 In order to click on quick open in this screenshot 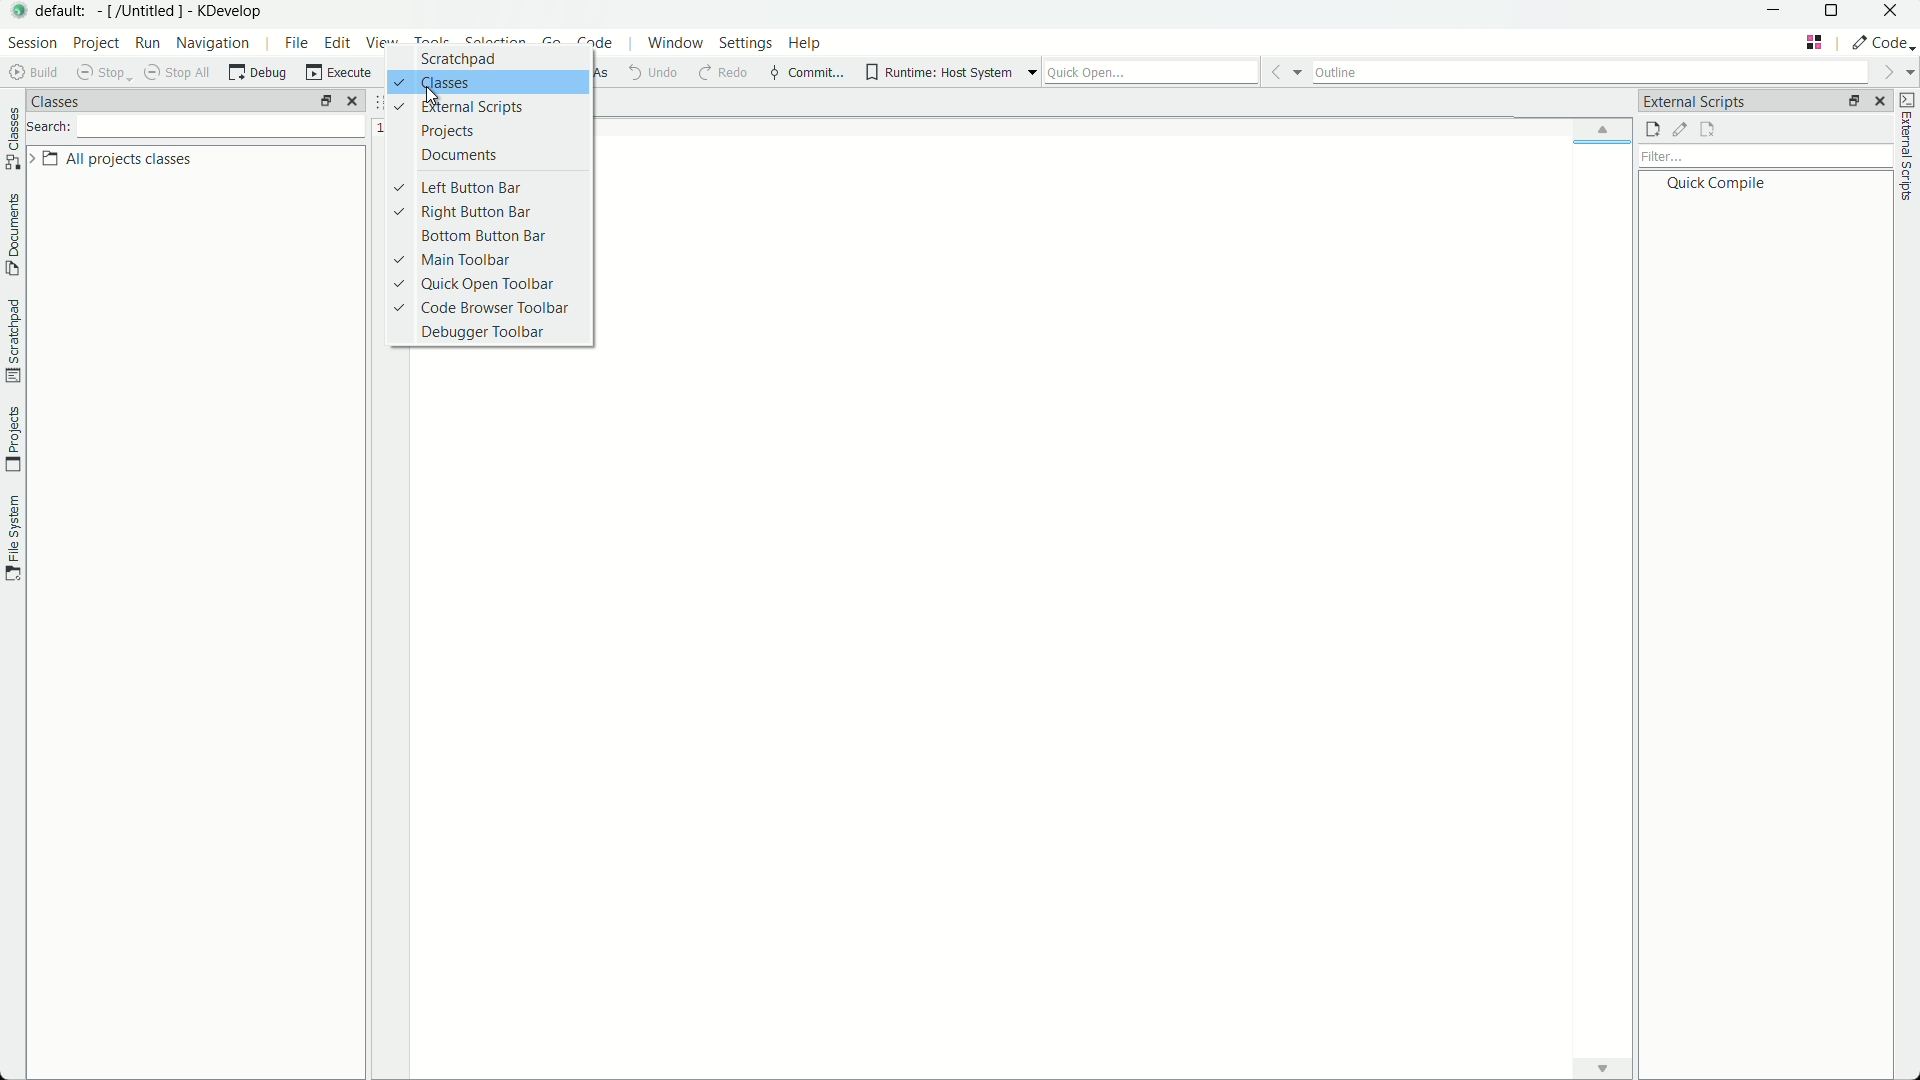, I will do `click(1173, 70)`.